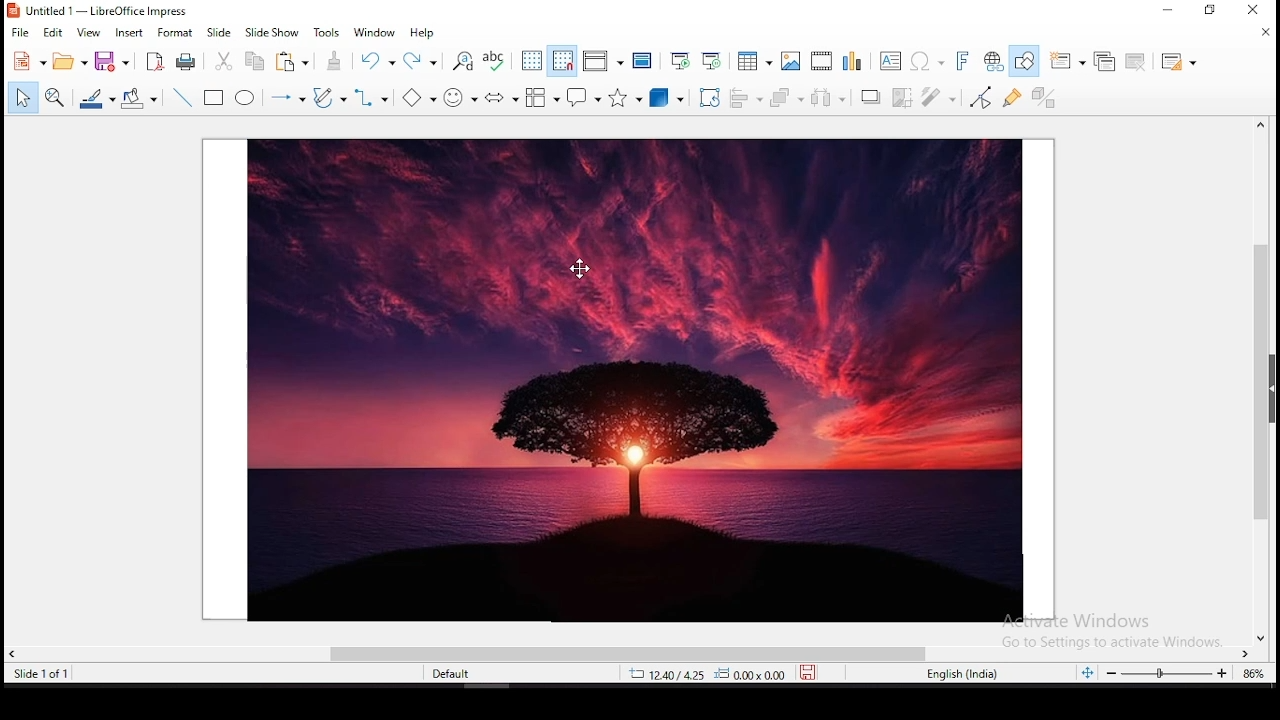 The image size is (1280, 720). What do you see at coordinates (669, 674) in the screenshot?
I see `12.40/4.25` at bounding box center [669, 674].